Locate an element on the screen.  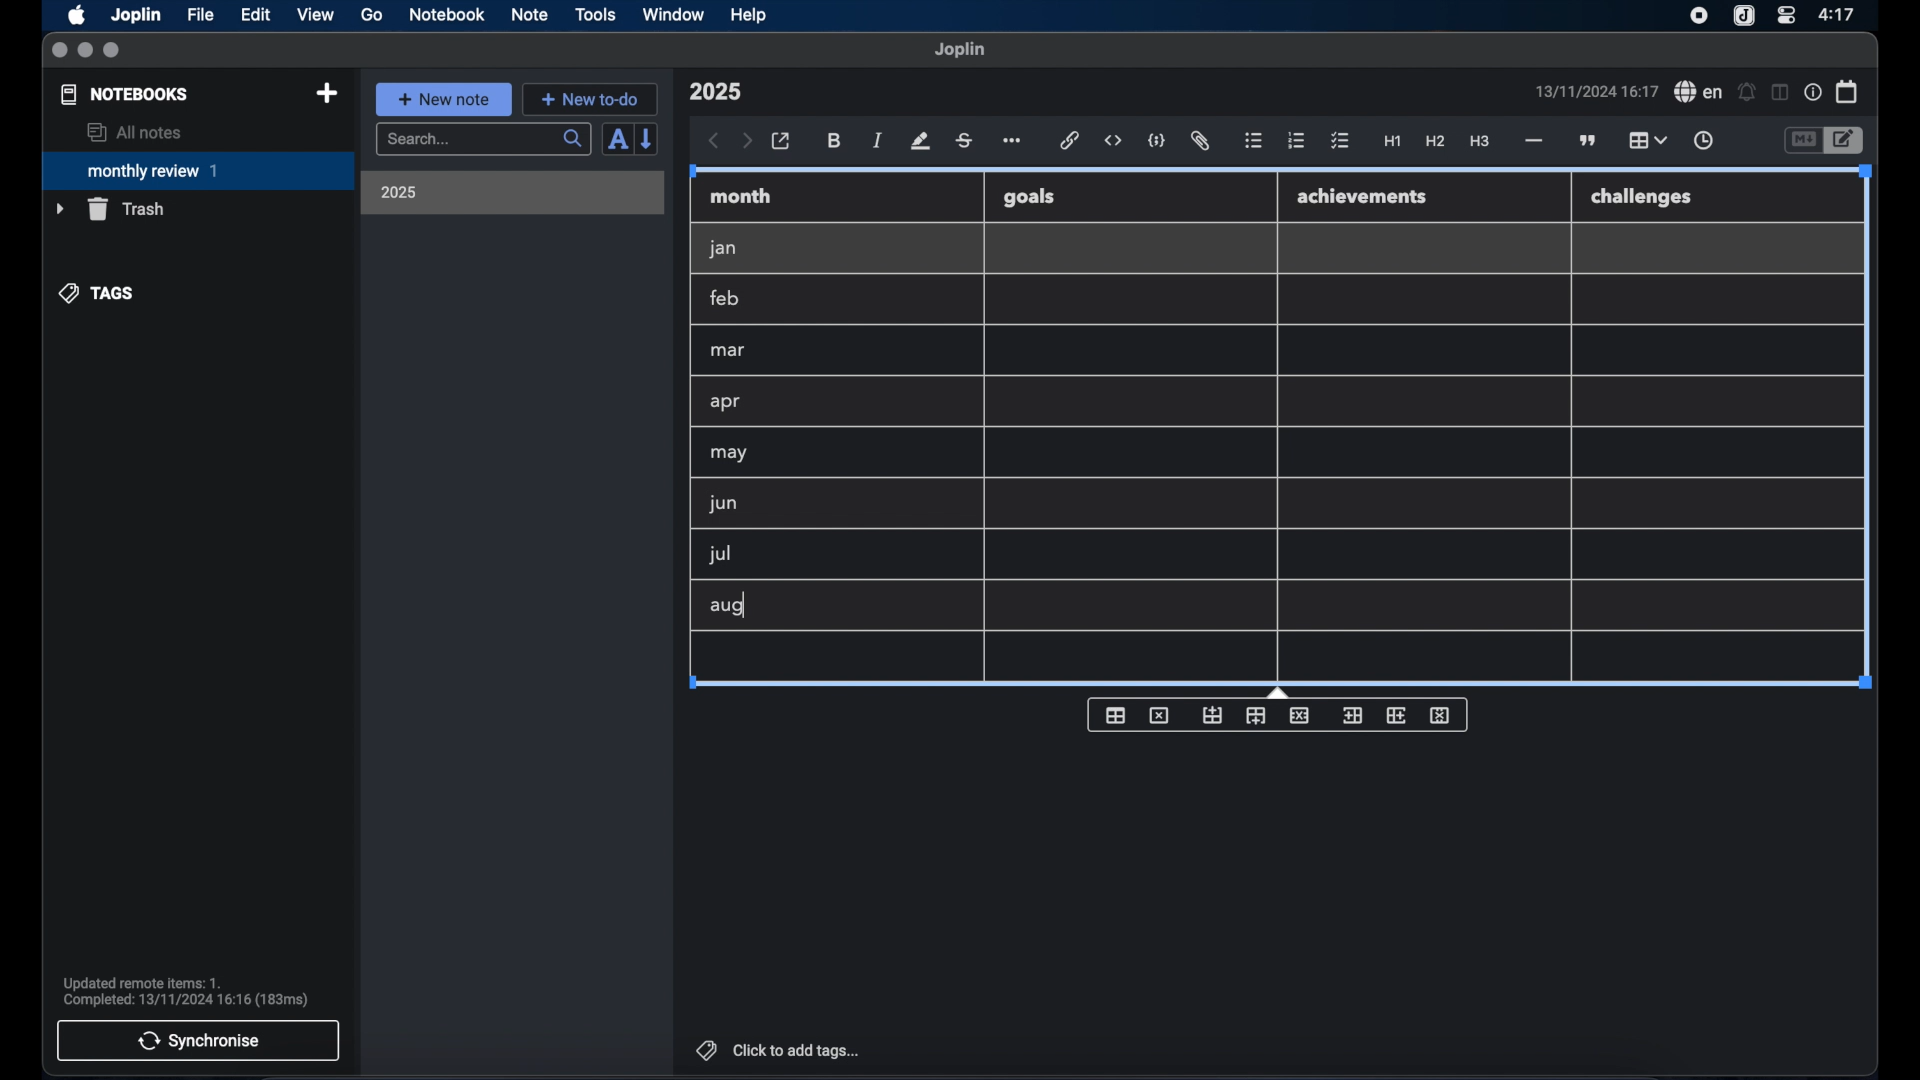
Joplin is located at coordinates (138, 16).